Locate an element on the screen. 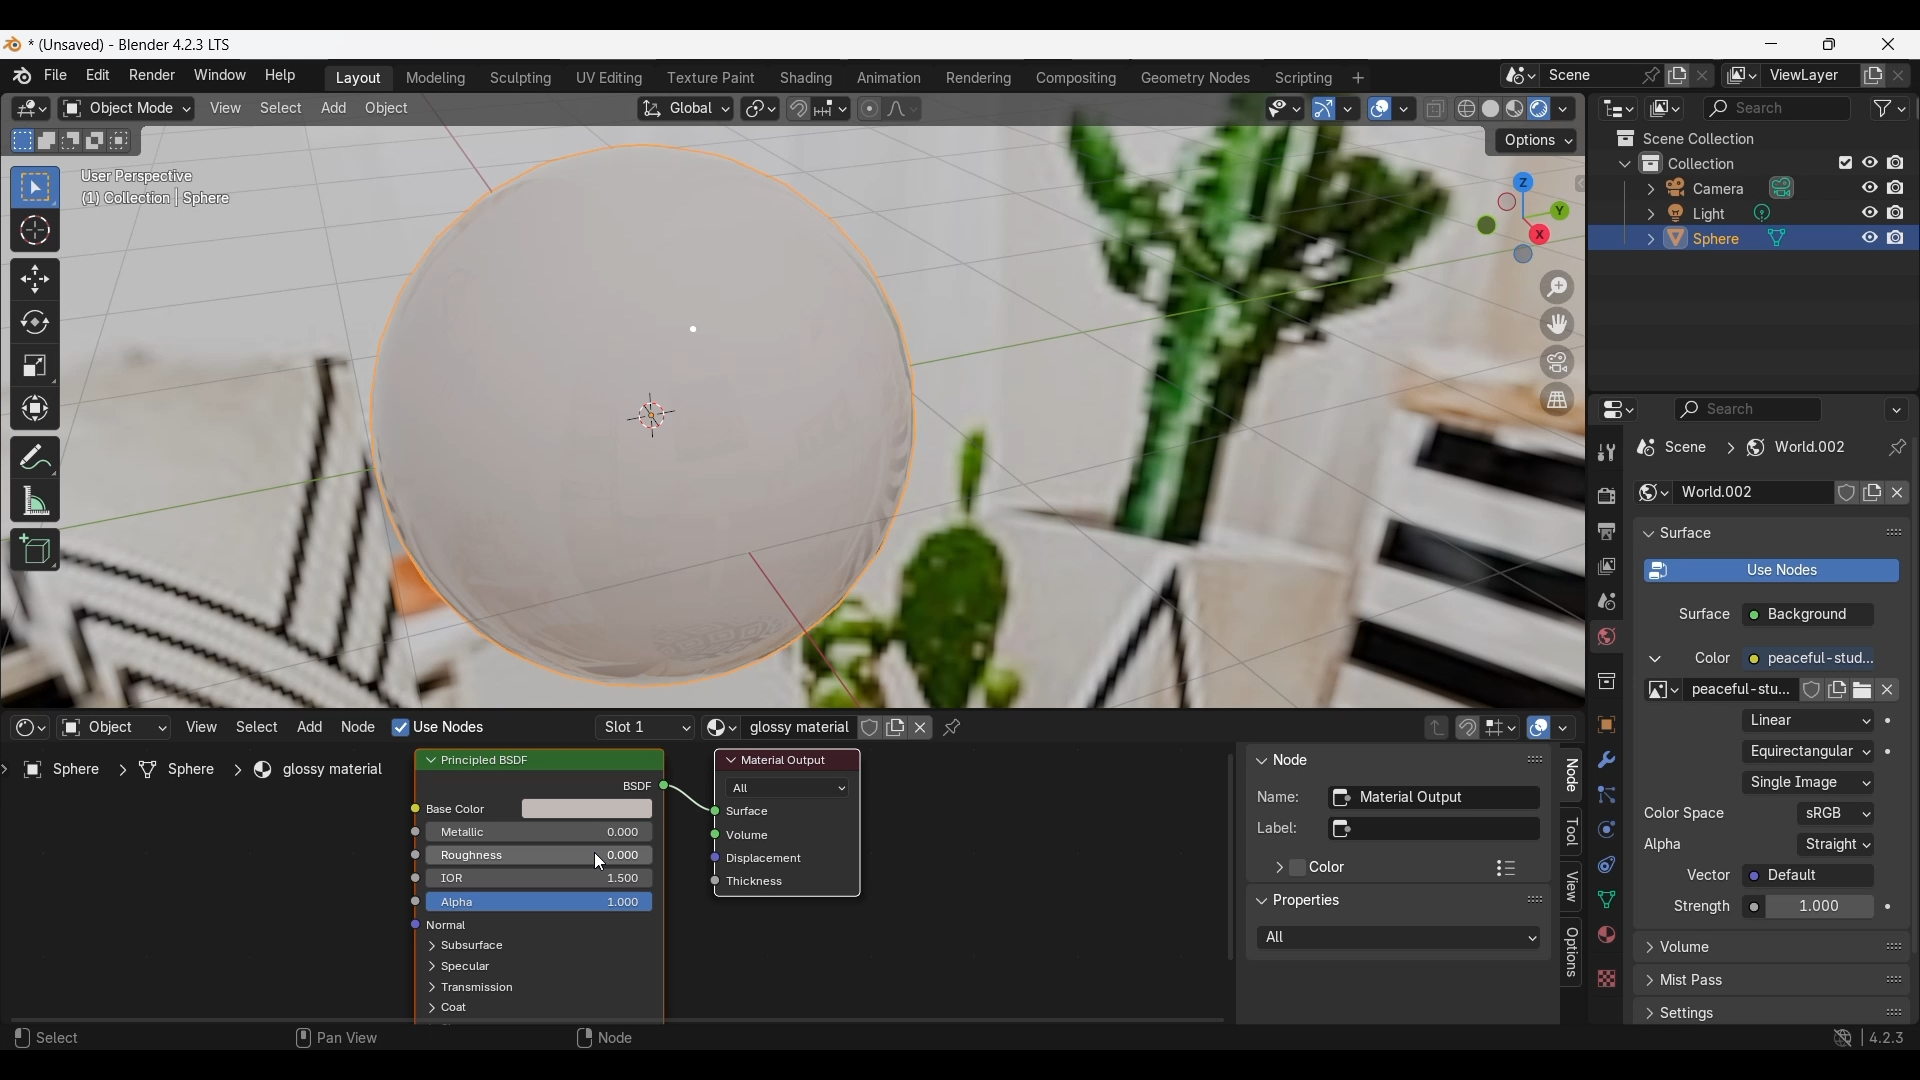 This screenshot has height=1080, width=1920. Intersect existing selection is located at coordinates (119, 141).